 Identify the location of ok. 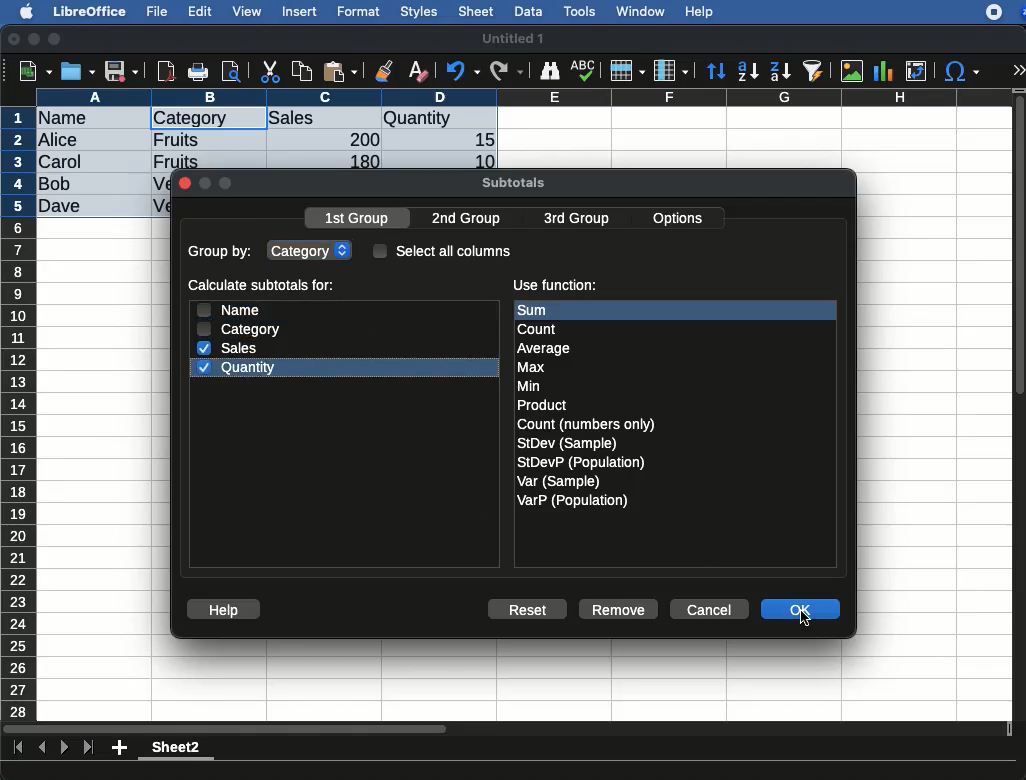
(803, 611).